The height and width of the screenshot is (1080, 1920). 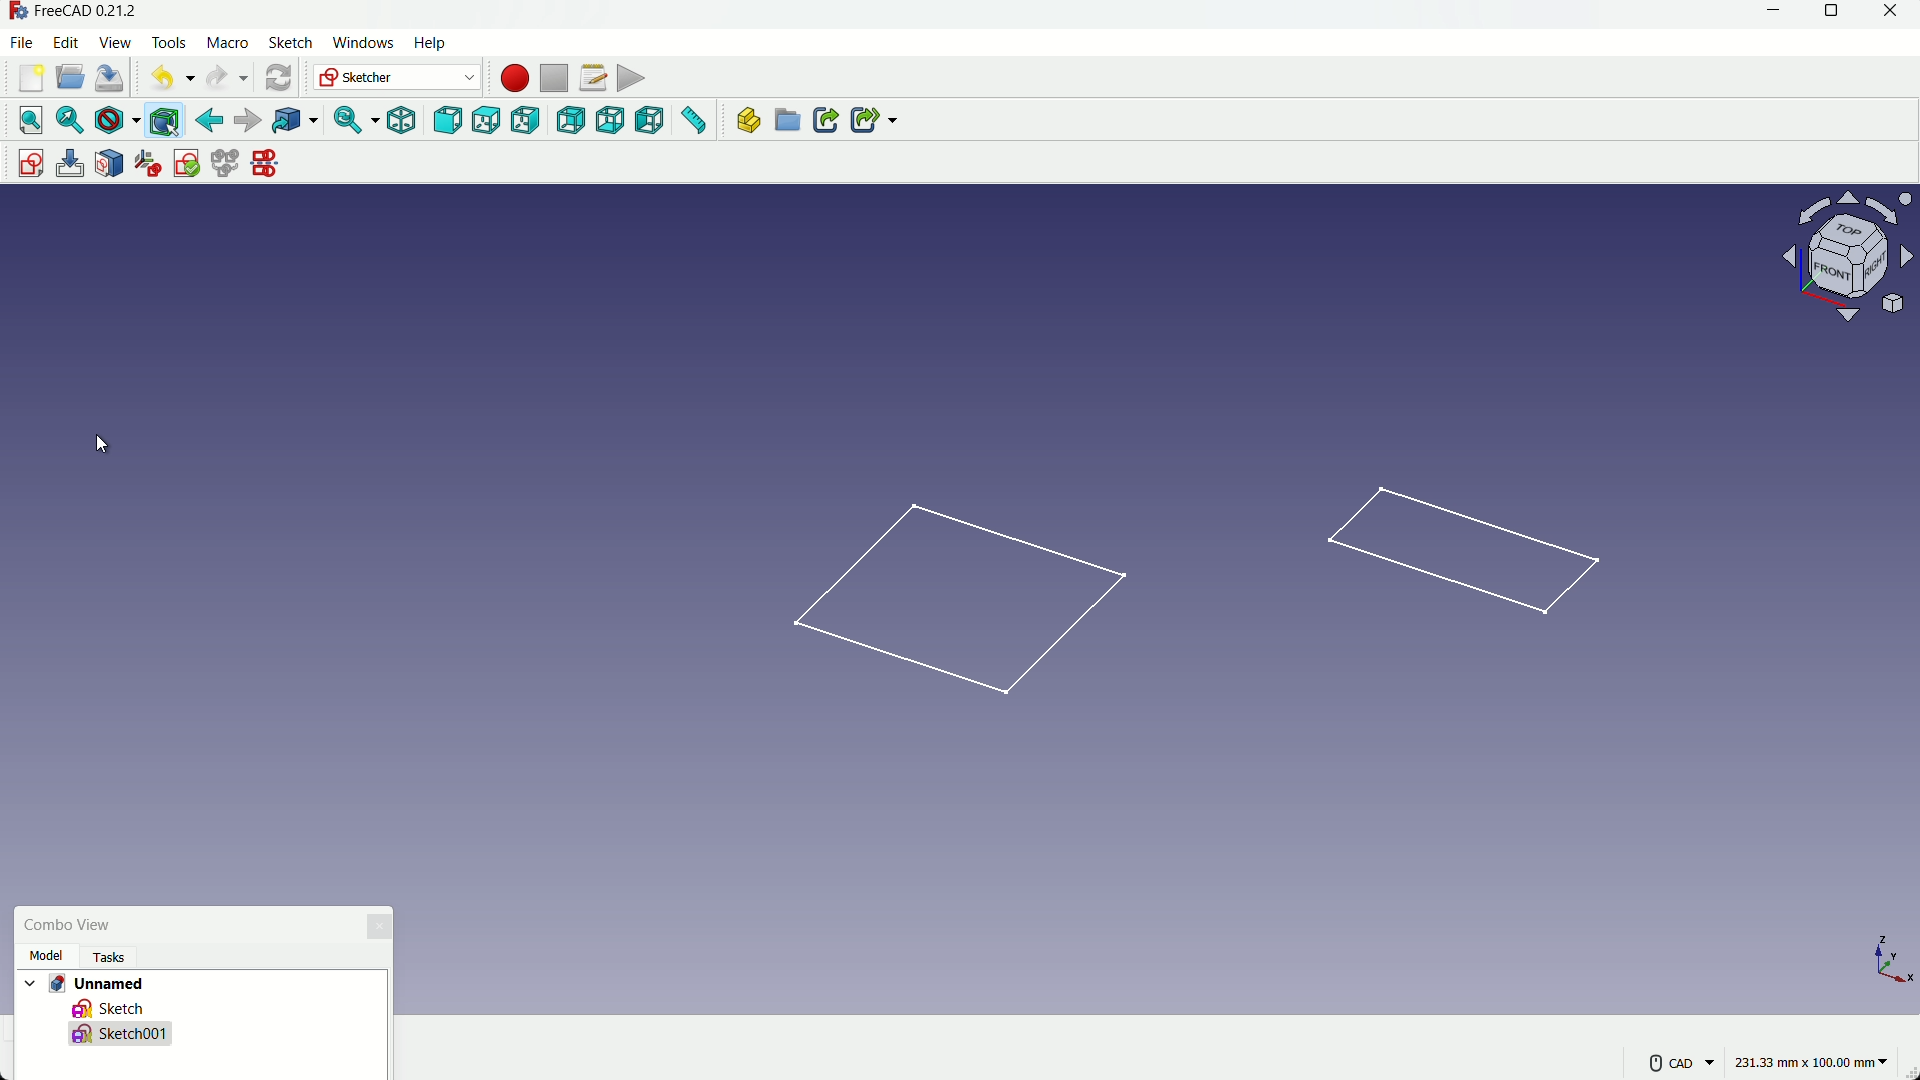 What do you see at coordinates (97, 441) in the screenshot?
I see `cursor` at bounding box center [97, 441].